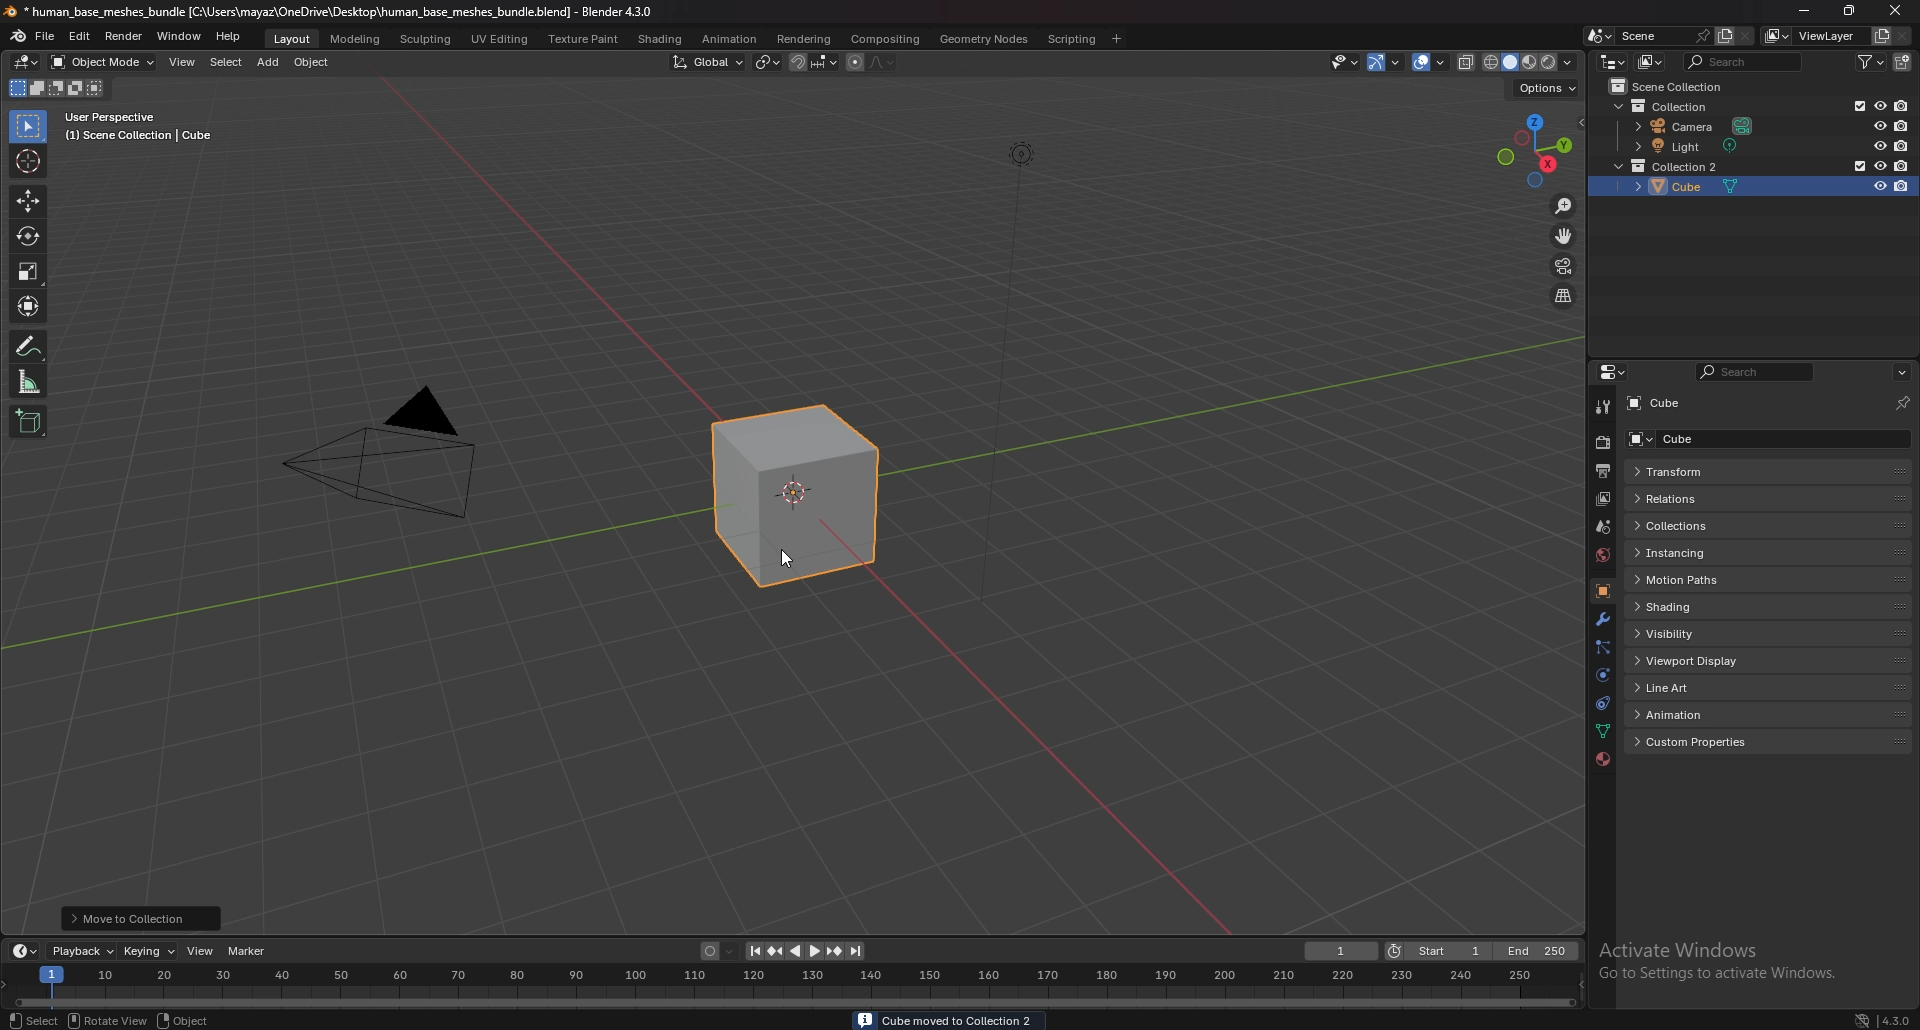  Describe the element at coordinates (226, 62) in the screenshot. I see `select` at that location.